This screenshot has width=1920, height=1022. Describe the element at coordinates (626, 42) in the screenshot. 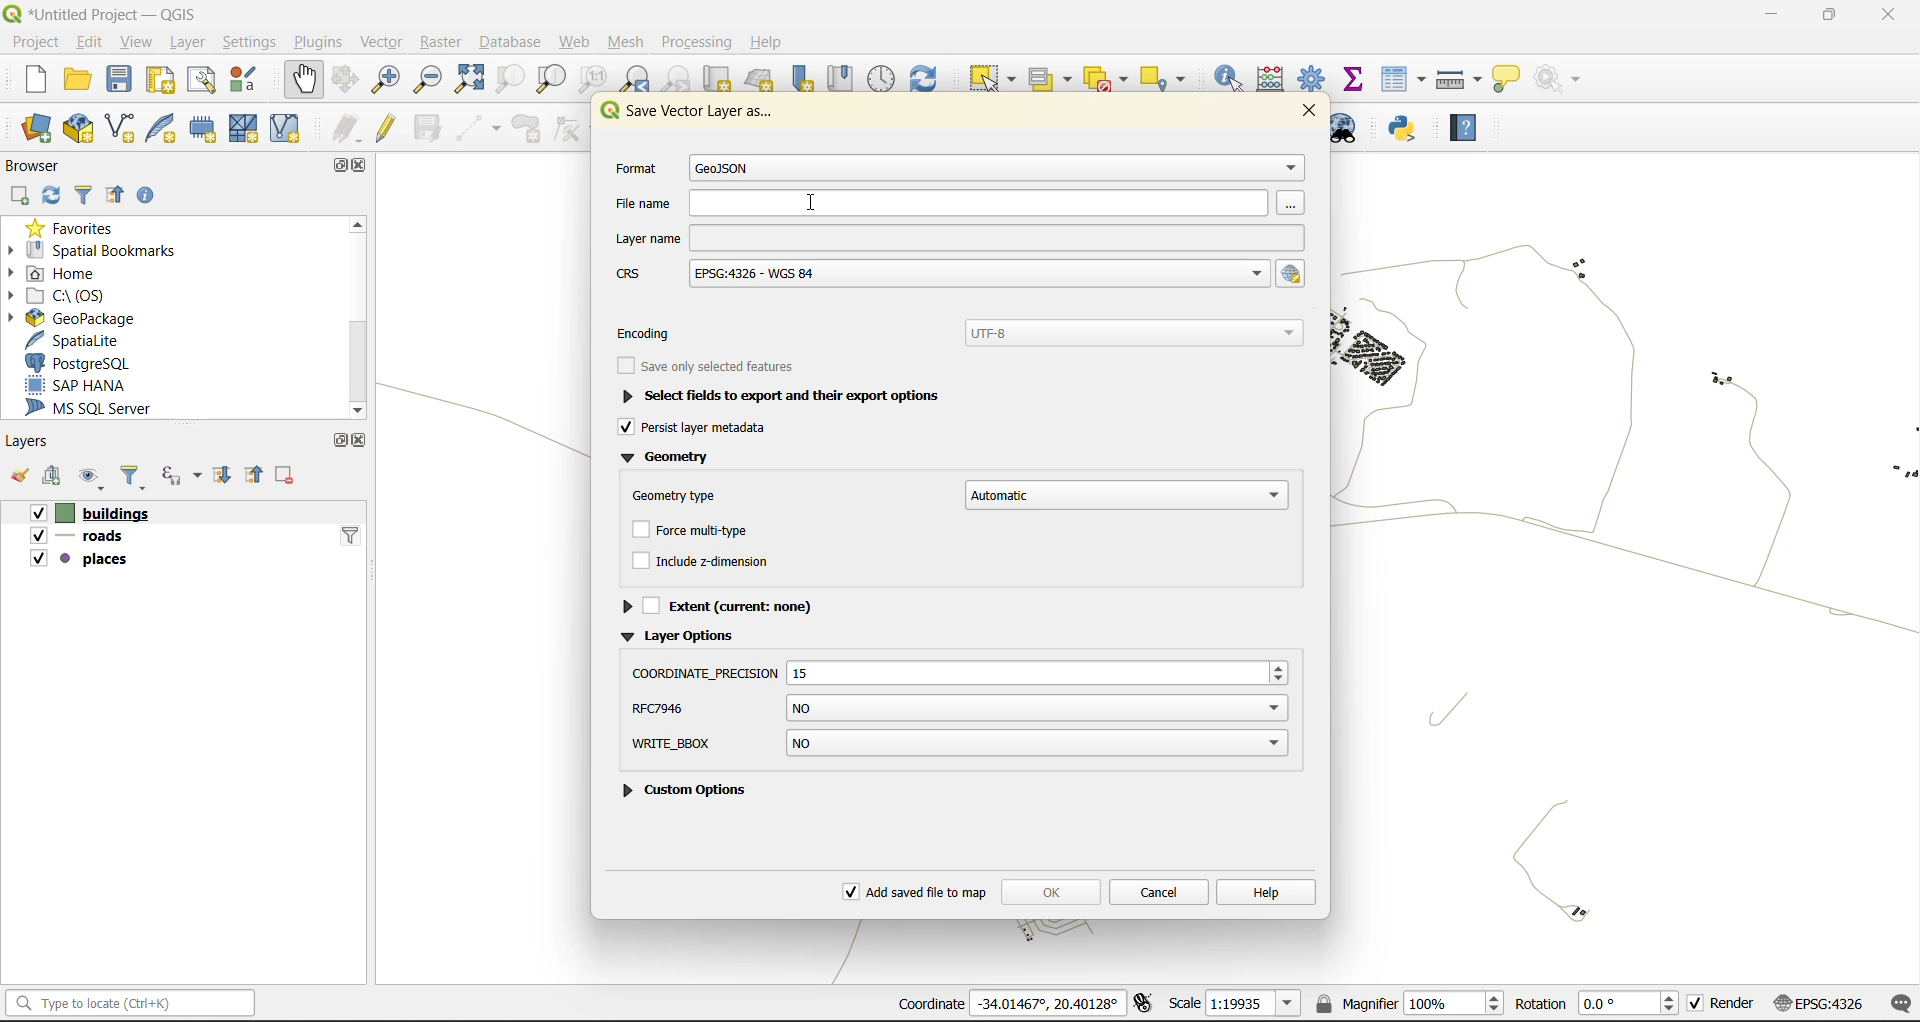

I see `mesh` at that location.